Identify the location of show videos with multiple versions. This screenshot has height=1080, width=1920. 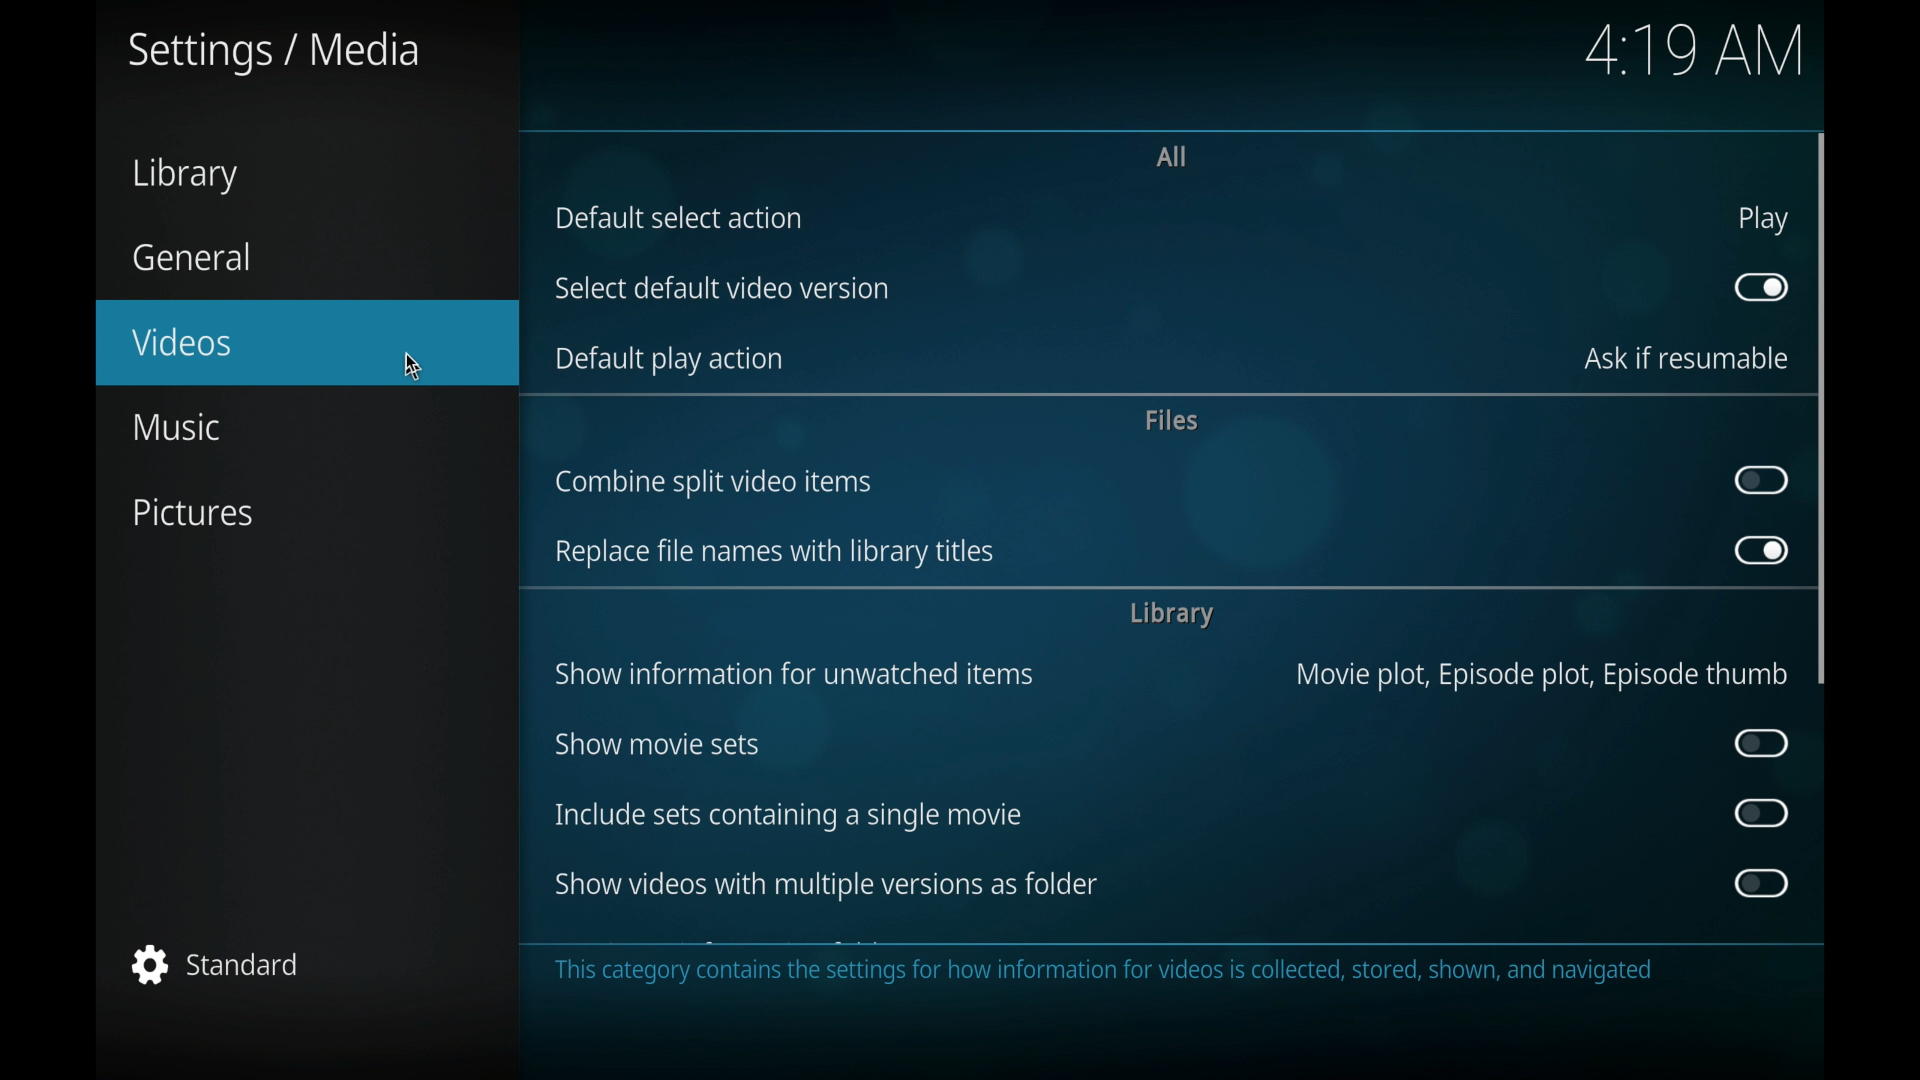
(822, 884).